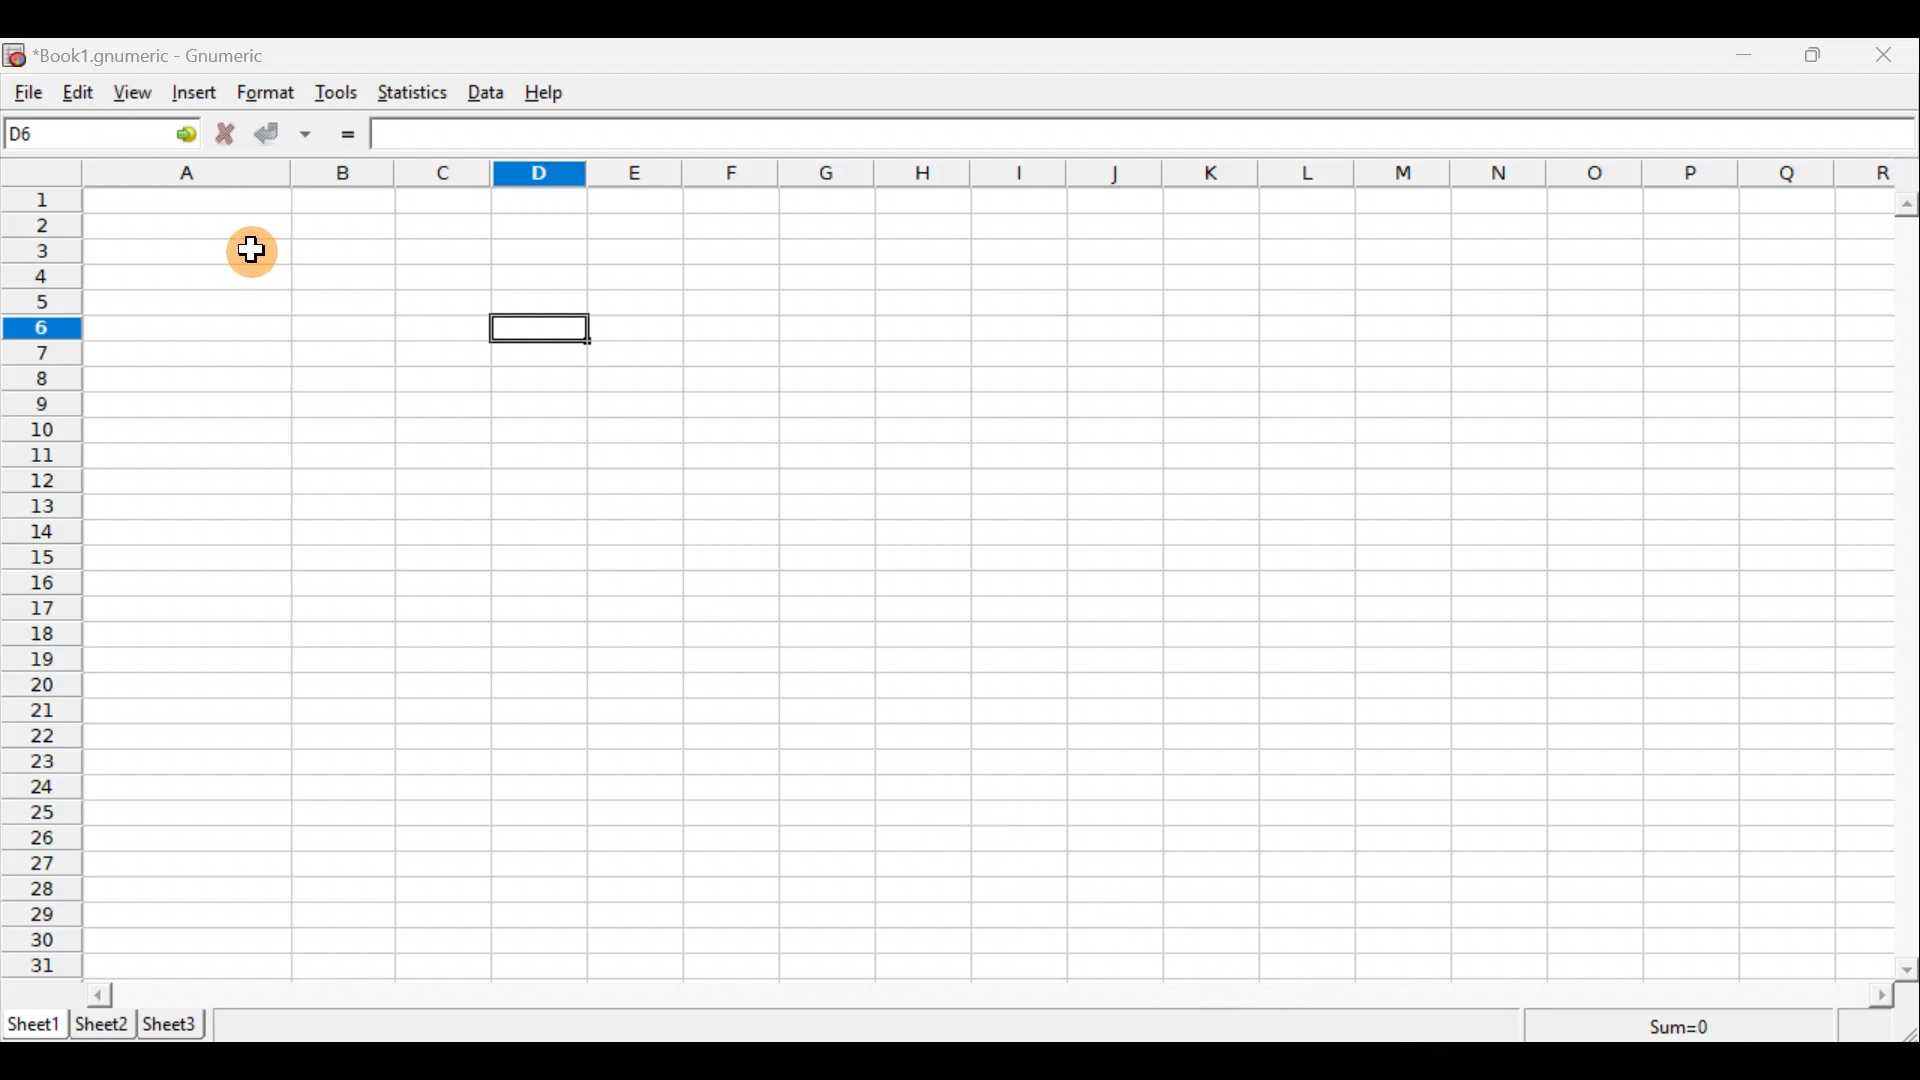 The image size is (1920, 1080). What do you see at coordinates (984, 583) in the screenshot?
I see `Cells` at bounding box center [984, 583].